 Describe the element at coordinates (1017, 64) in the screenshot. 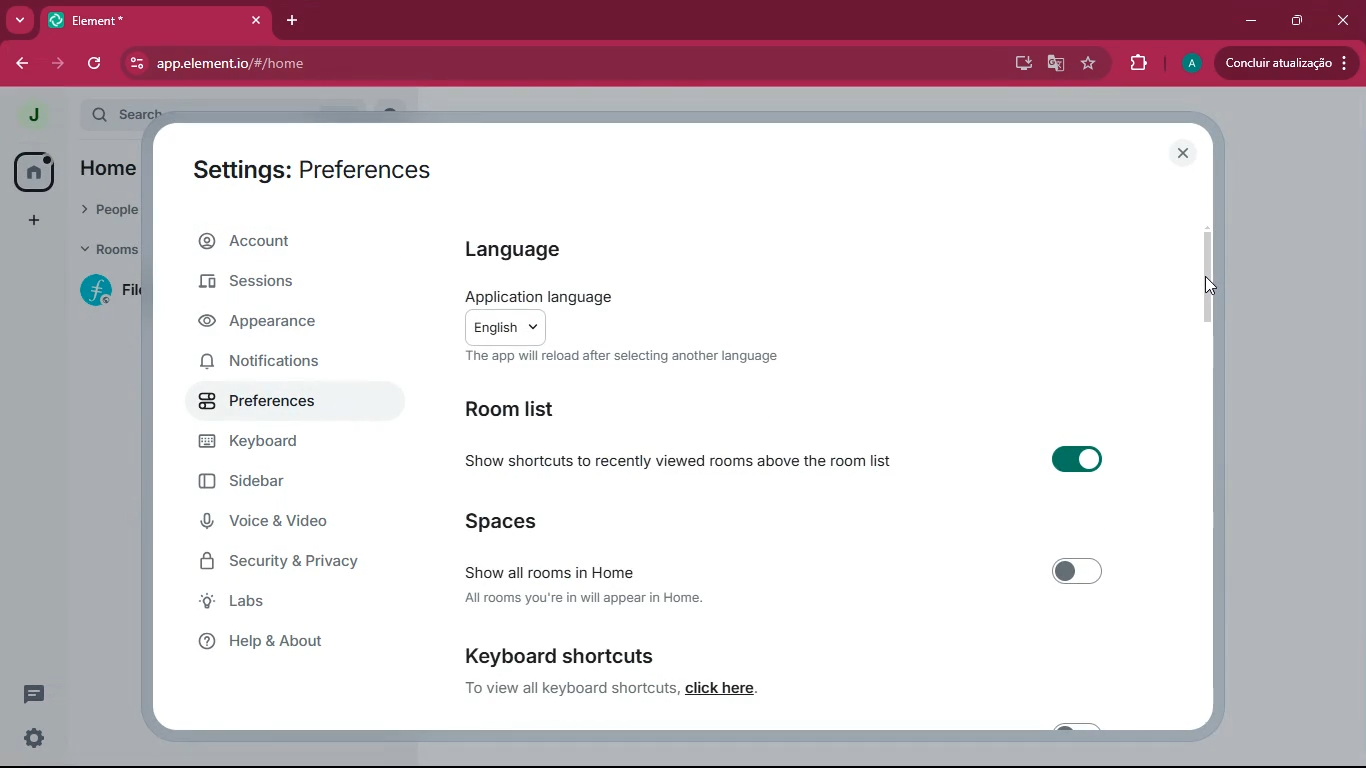

I see `desktop` at that location.